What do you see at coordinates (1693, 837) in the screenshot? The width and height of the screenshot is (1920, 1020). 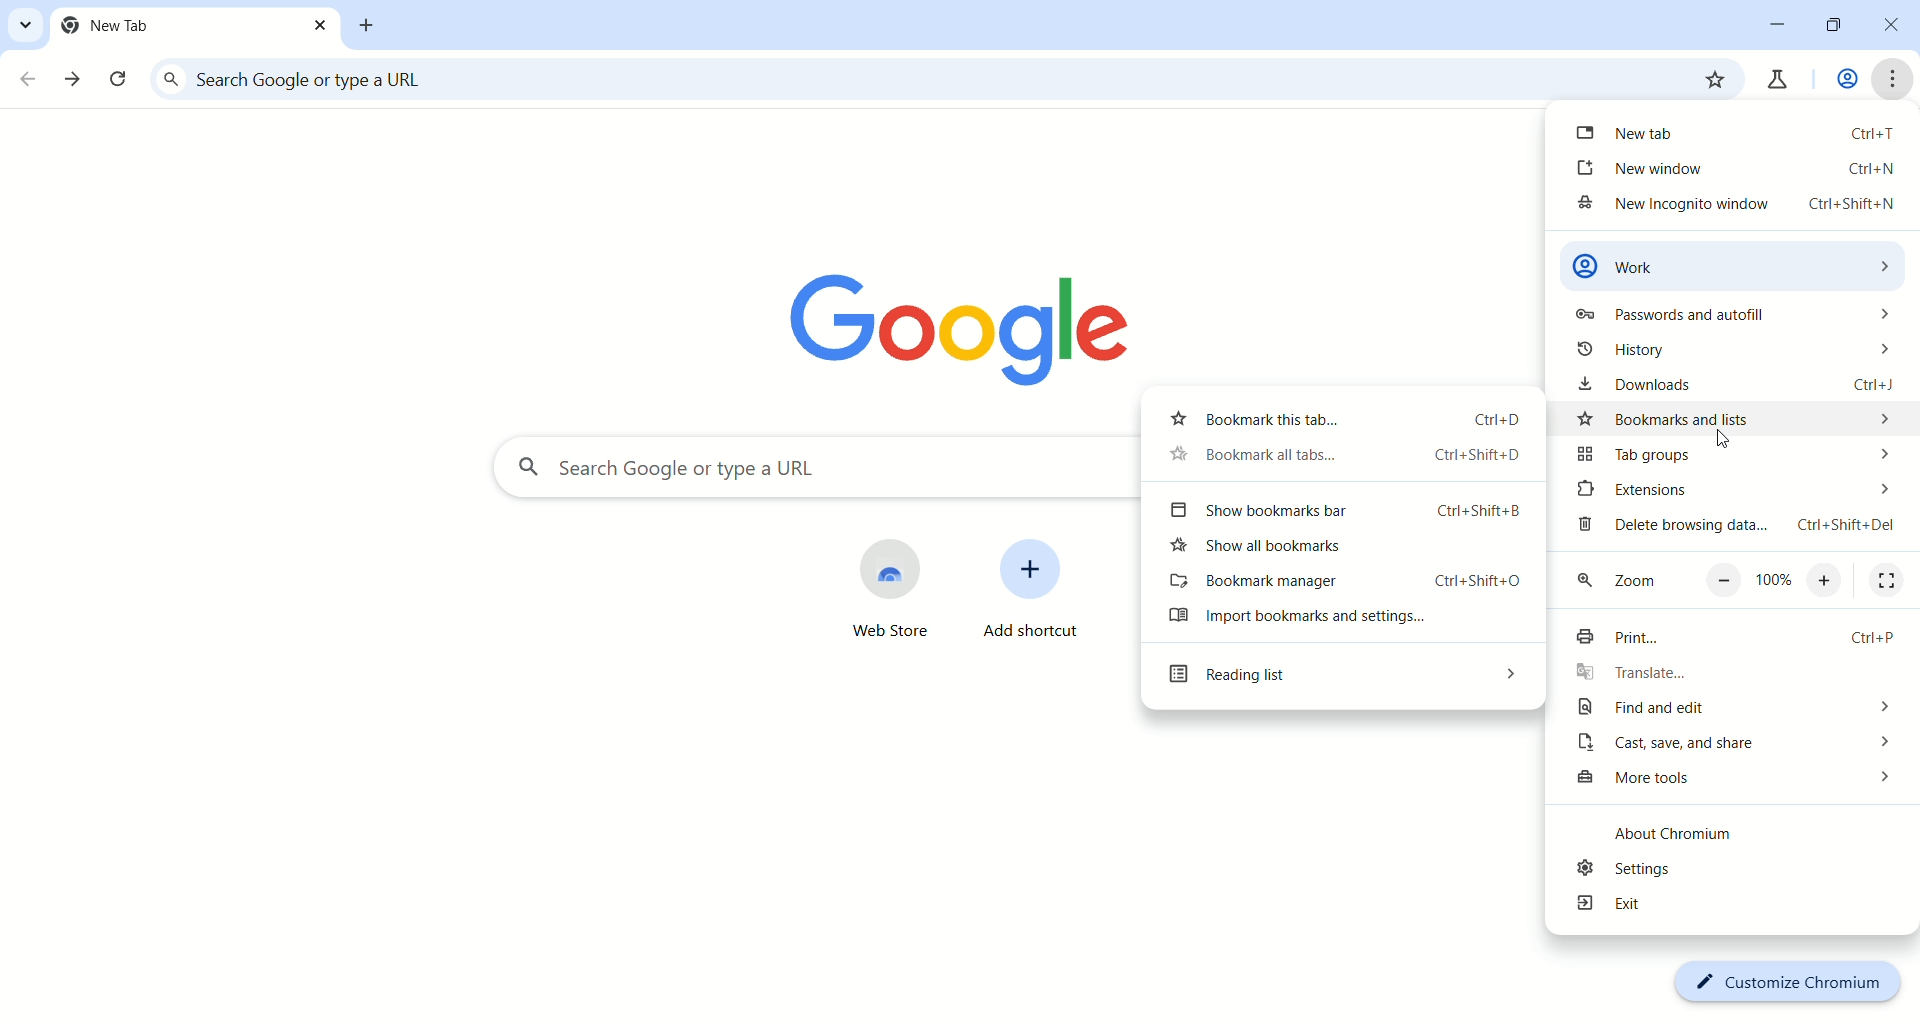 I see `about chromium` at bounding box center [1693, 837].